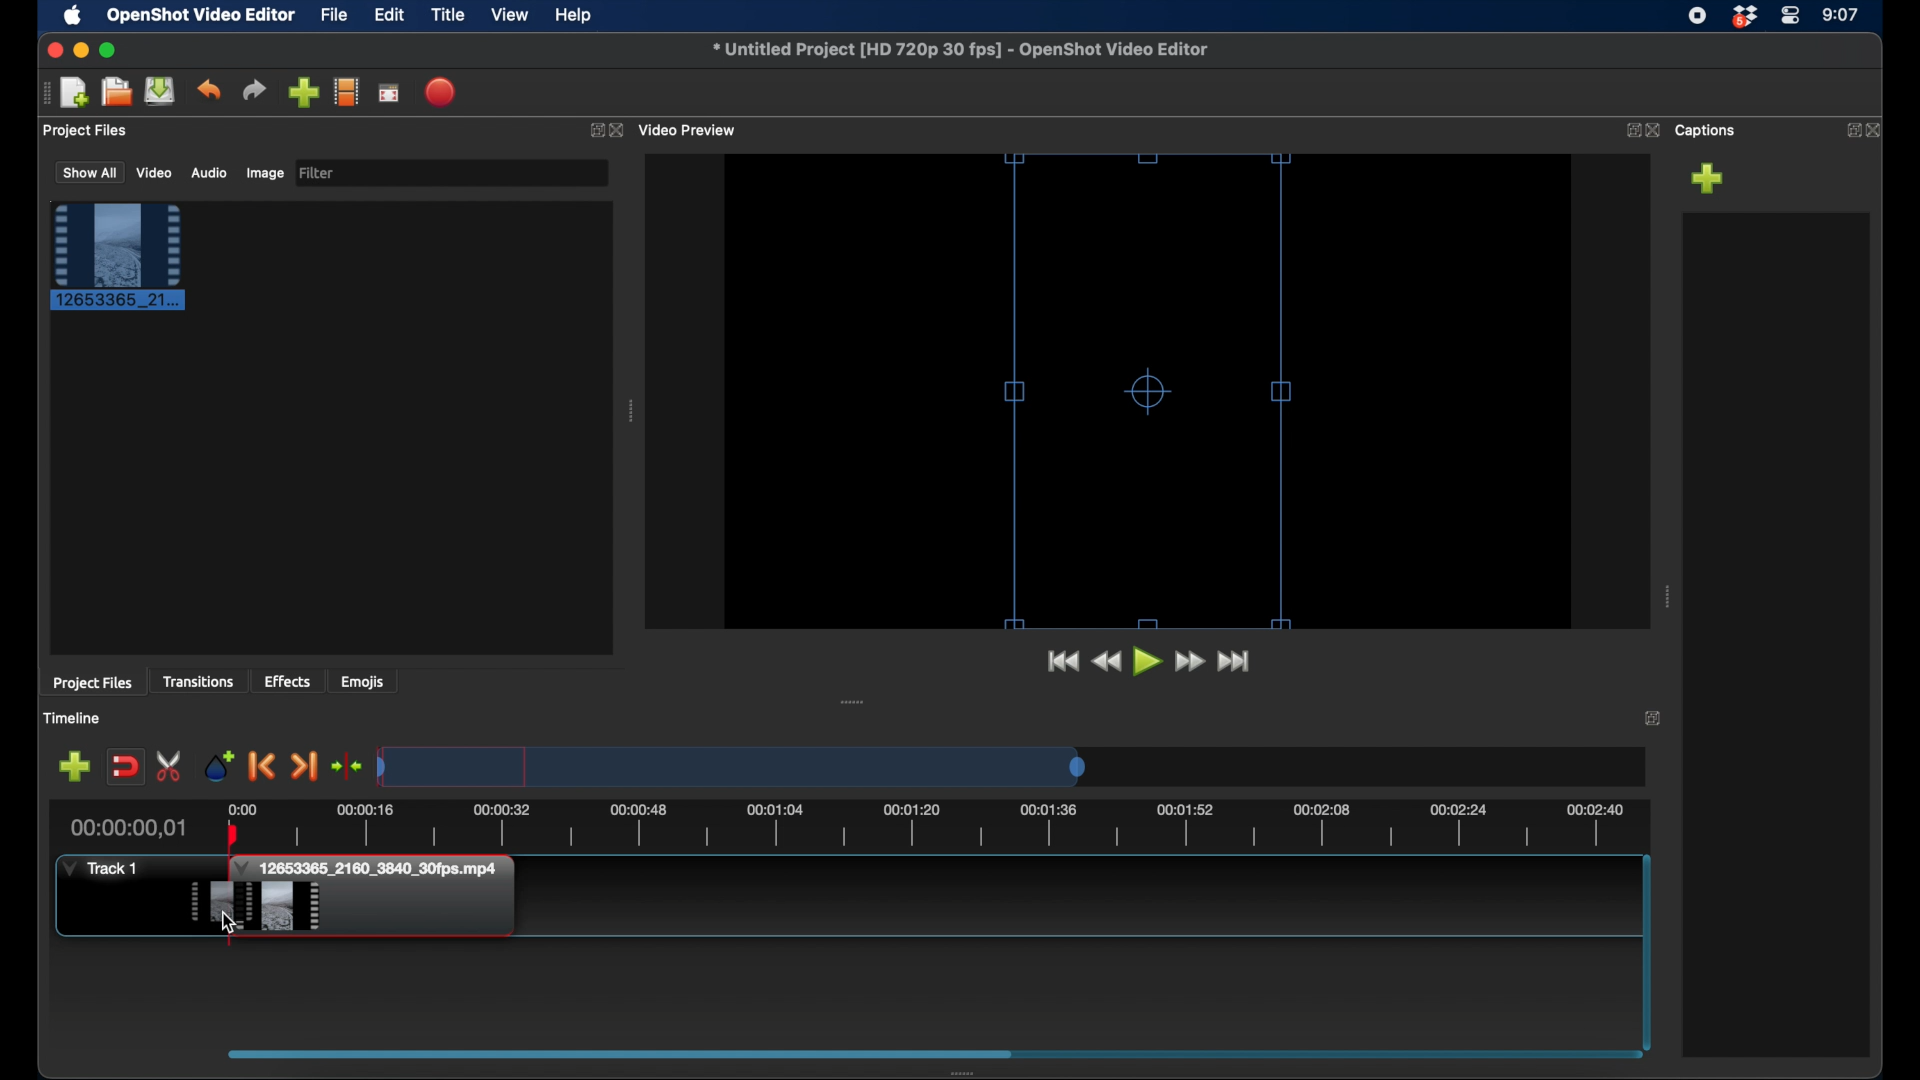  What do you see at coordinates (389, 93) in the screenshot?
I see `full screen` at bounding box center [389, 93].